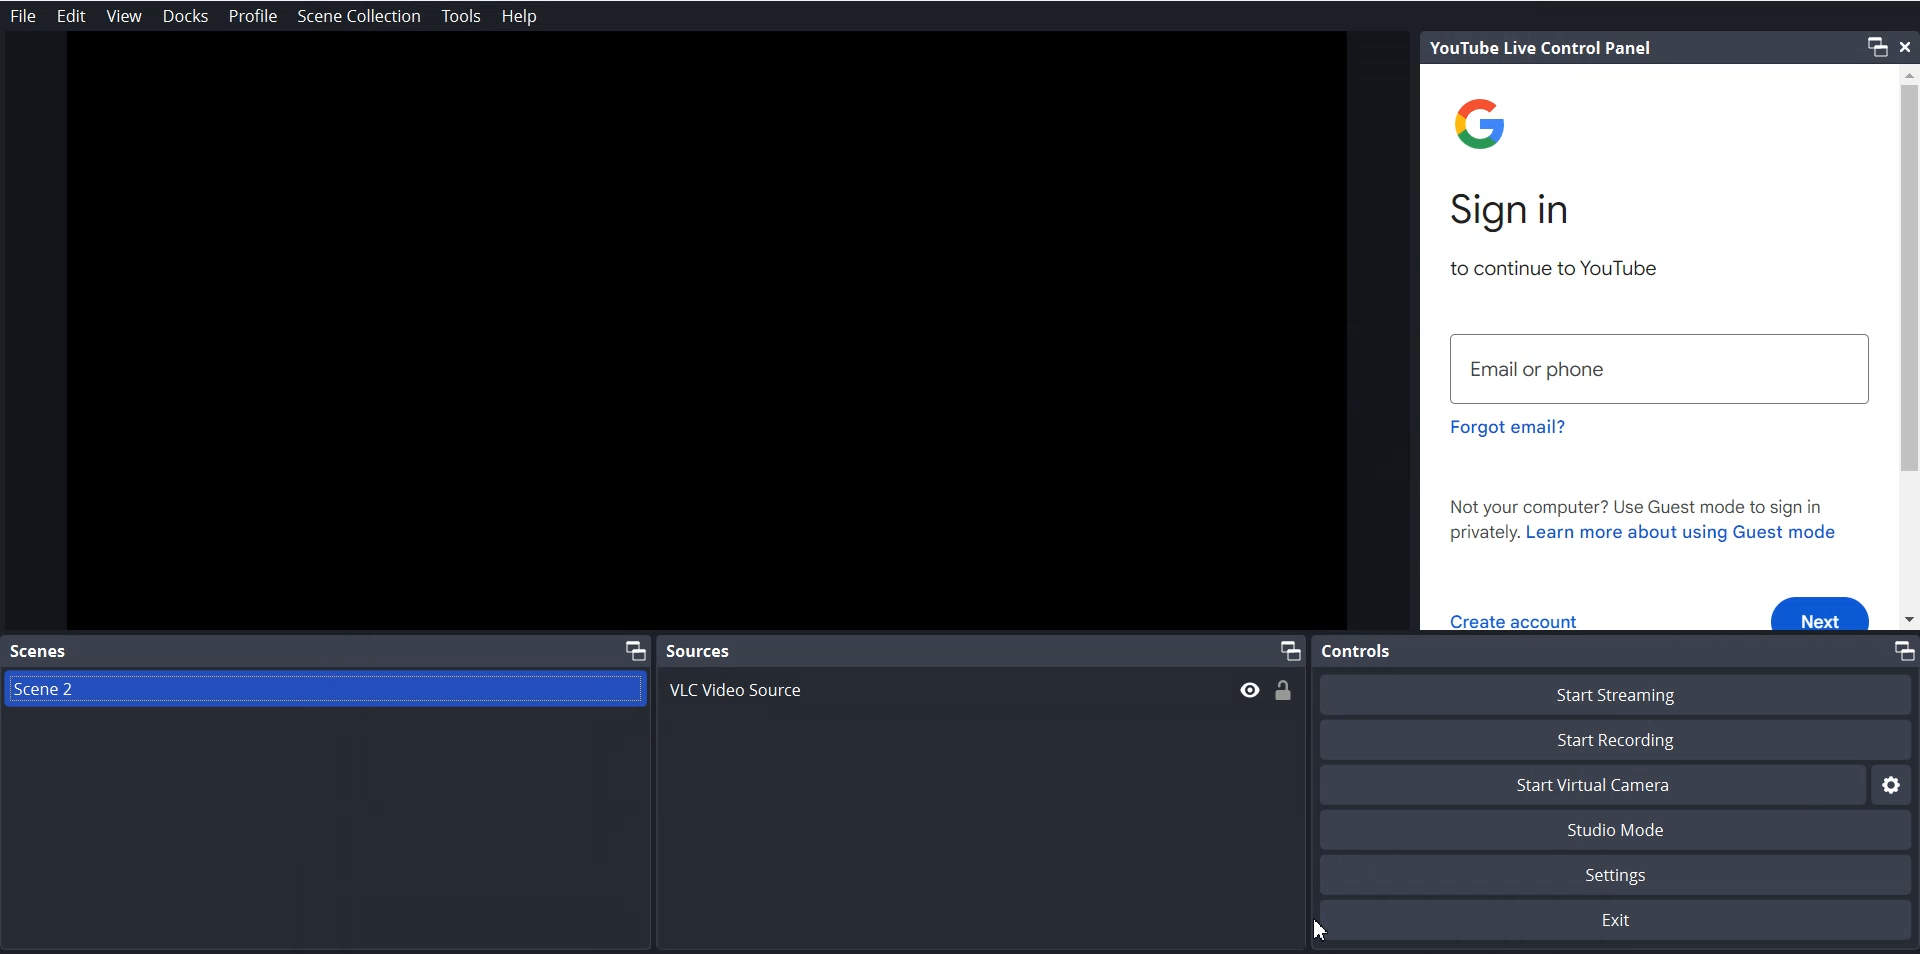  What do you see at coordinates (1619, 875) in the screenshot?
I see `Settings` at bounding box center [1619, 875].